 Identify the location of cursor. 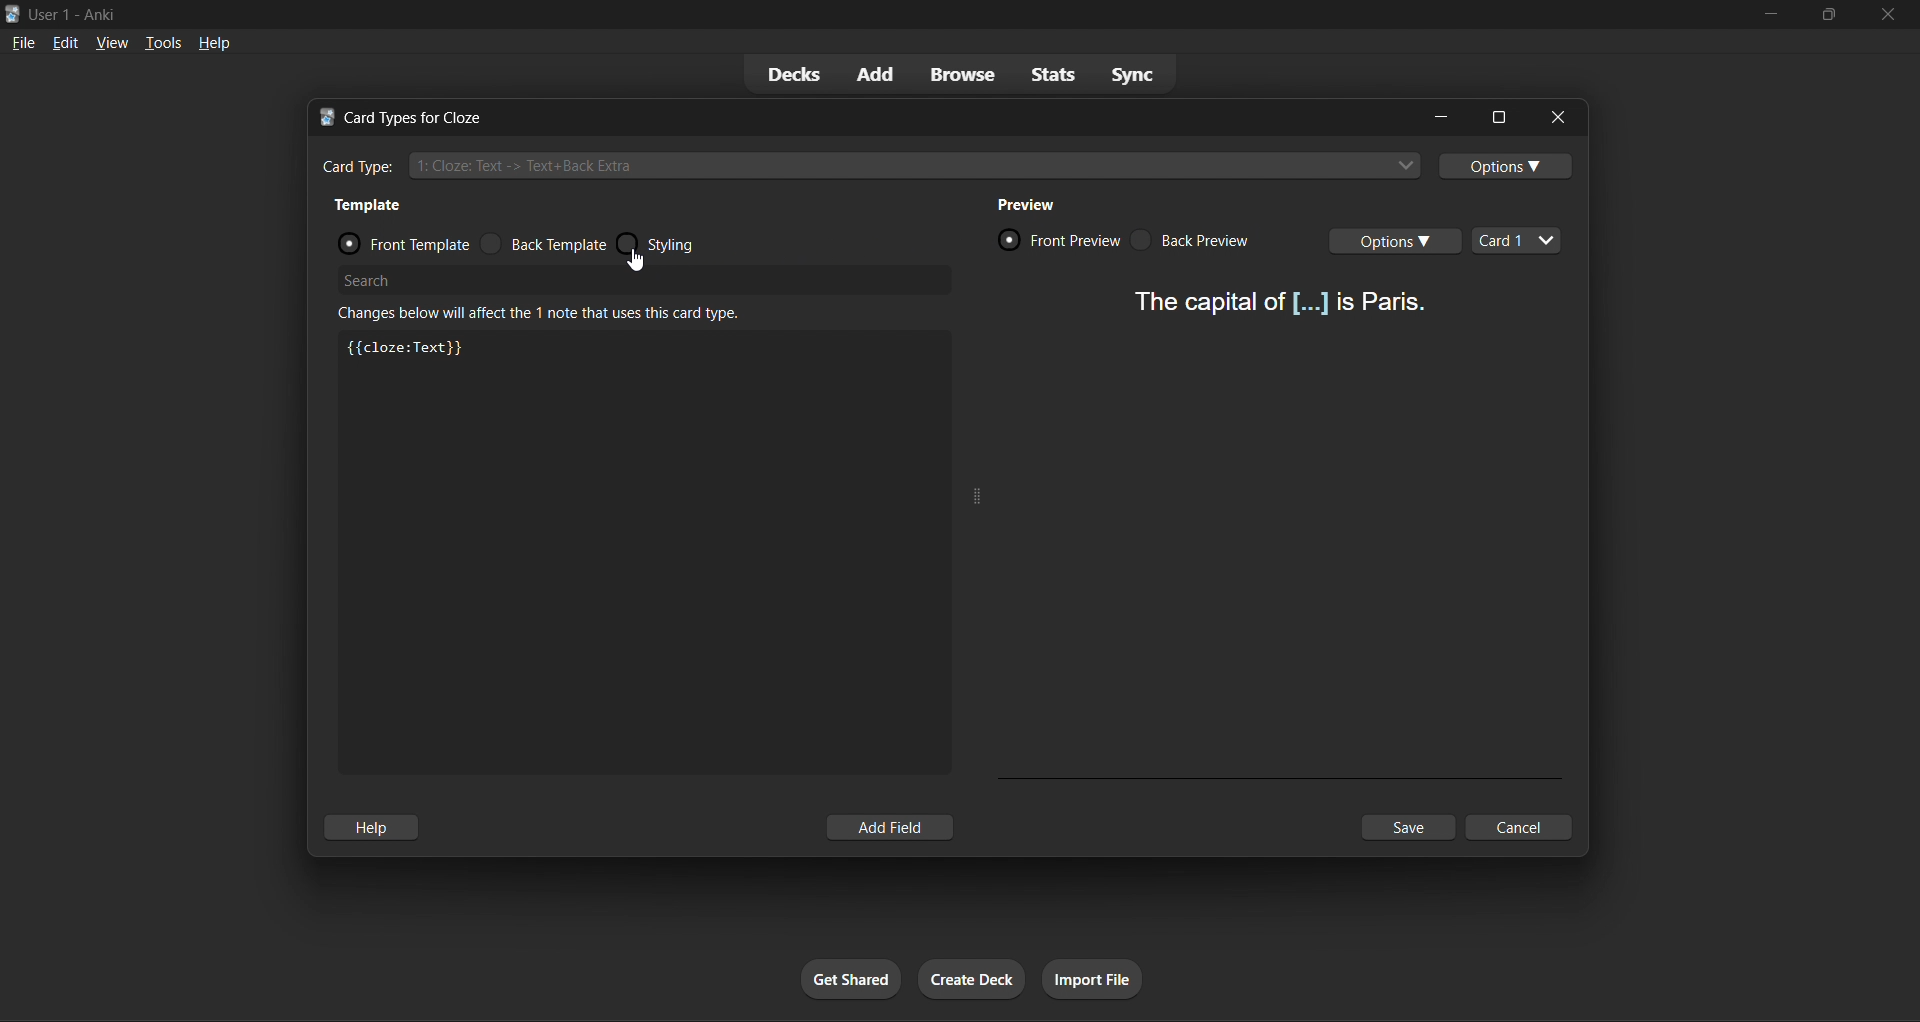
(640, 260).